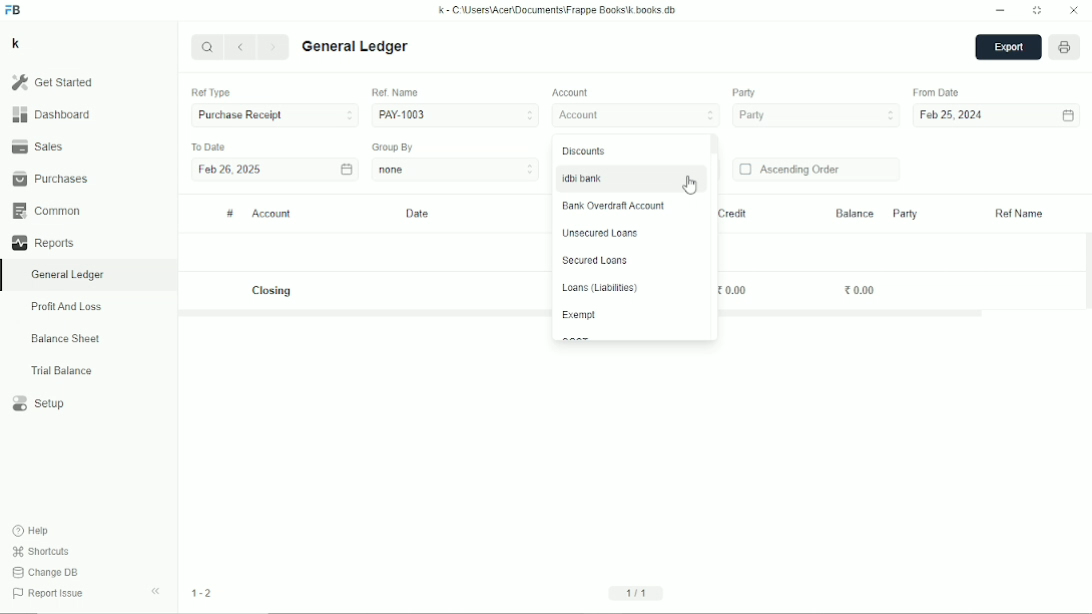 The height and width of the screenshot is (614, 1092). What do you see at coordinates (202, 593) in the screenshot?
I see `1-2` at bounding box center [202, 593].